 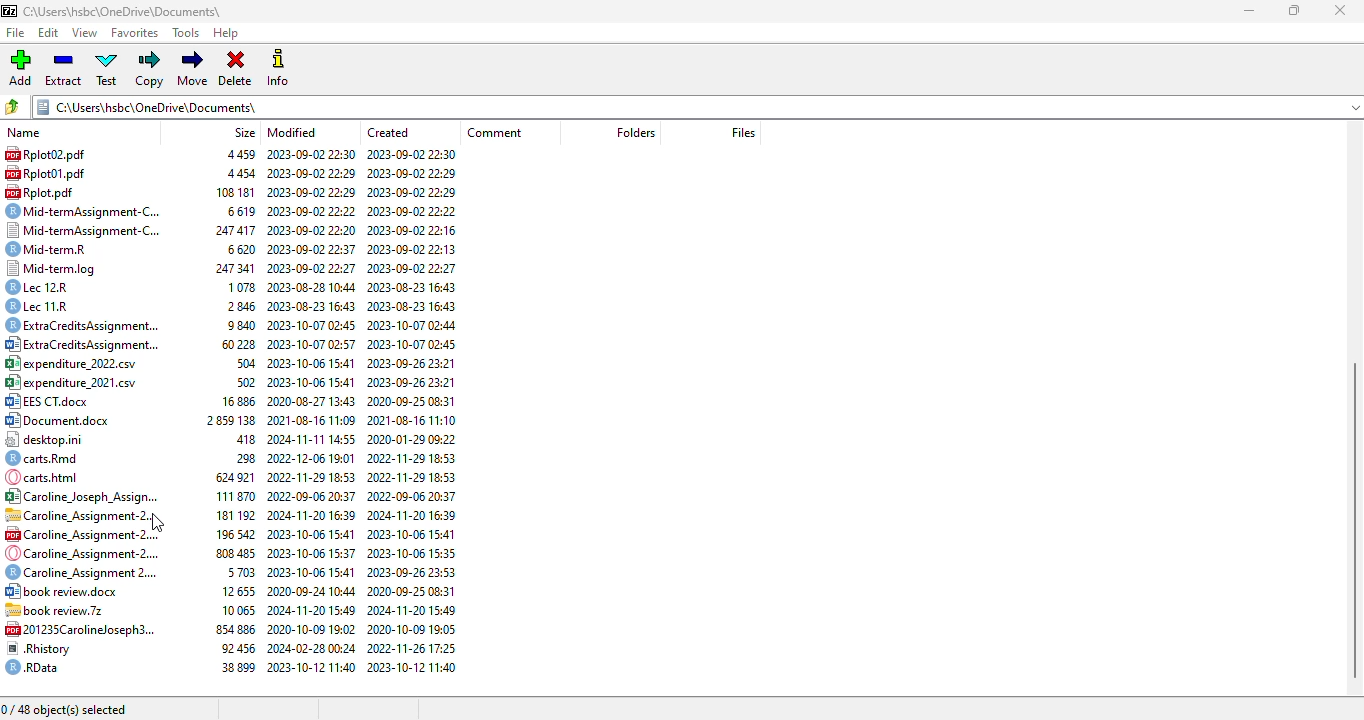 What do you see at coordinates (185, 33) in the screenshot?
I see `tools` at bounding box center [185, 33].